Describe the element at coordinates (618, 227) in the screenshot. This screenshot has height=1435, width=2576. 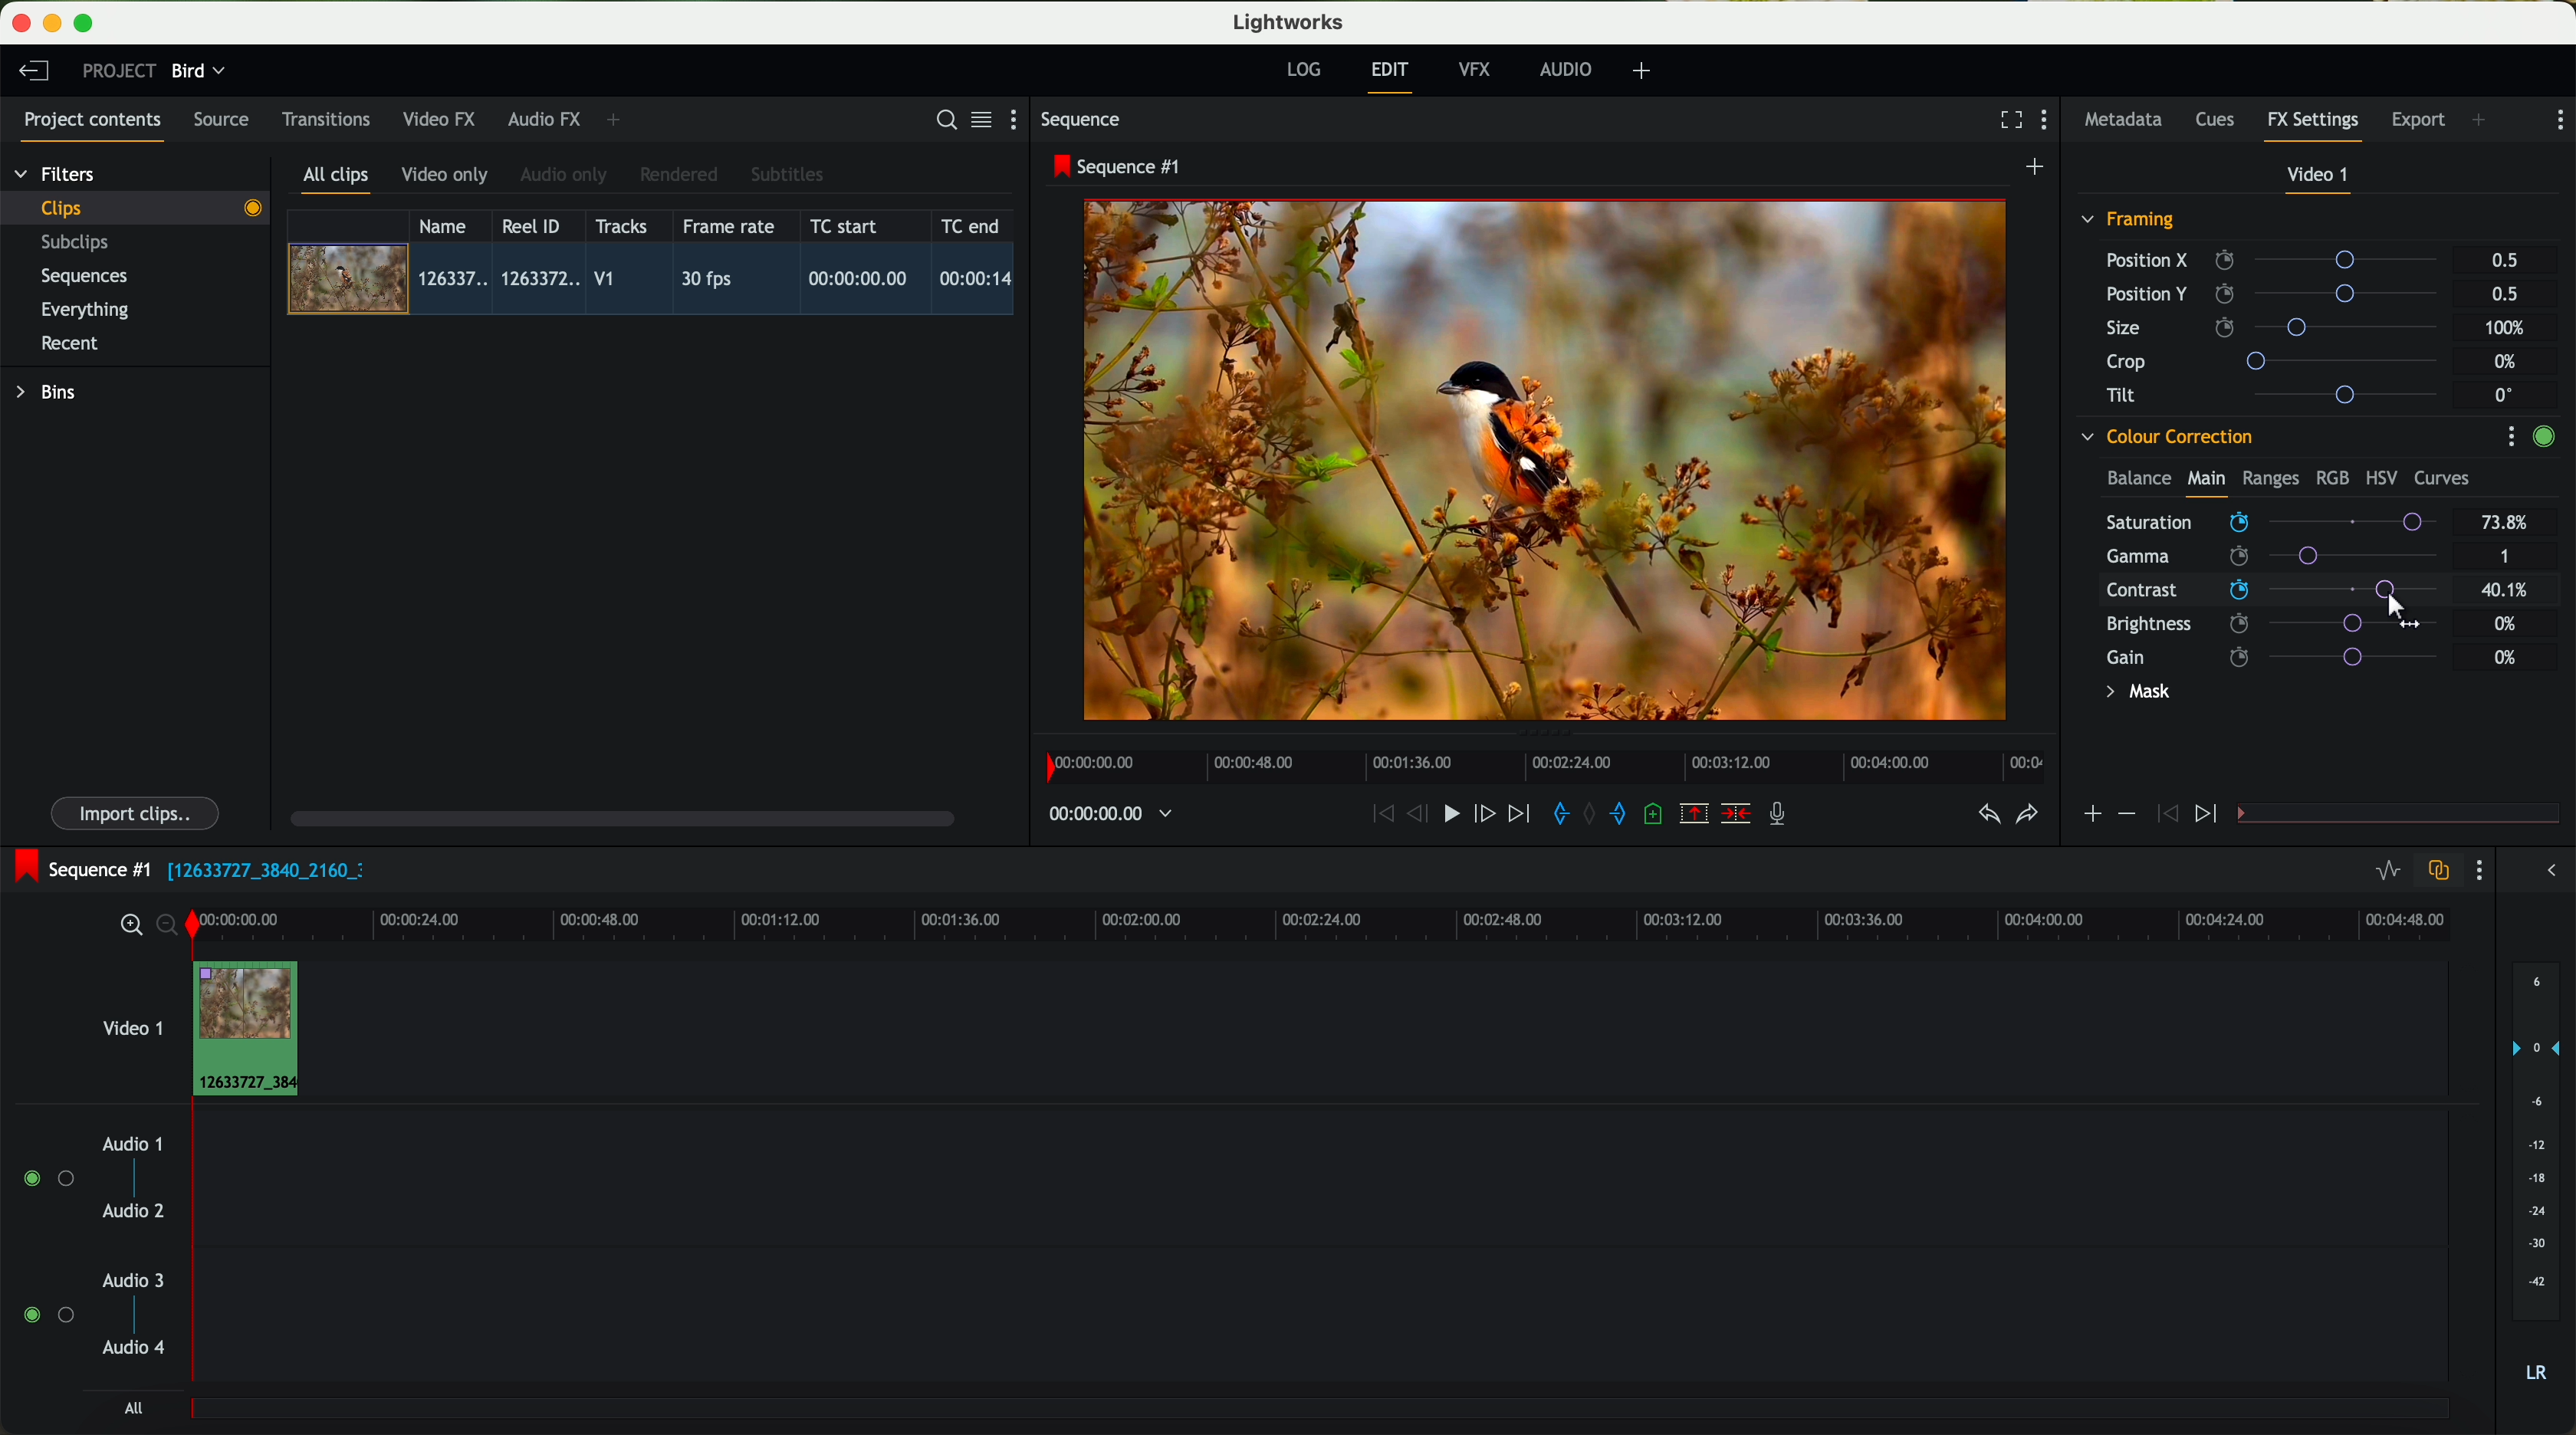
I see `tracks` at that location.